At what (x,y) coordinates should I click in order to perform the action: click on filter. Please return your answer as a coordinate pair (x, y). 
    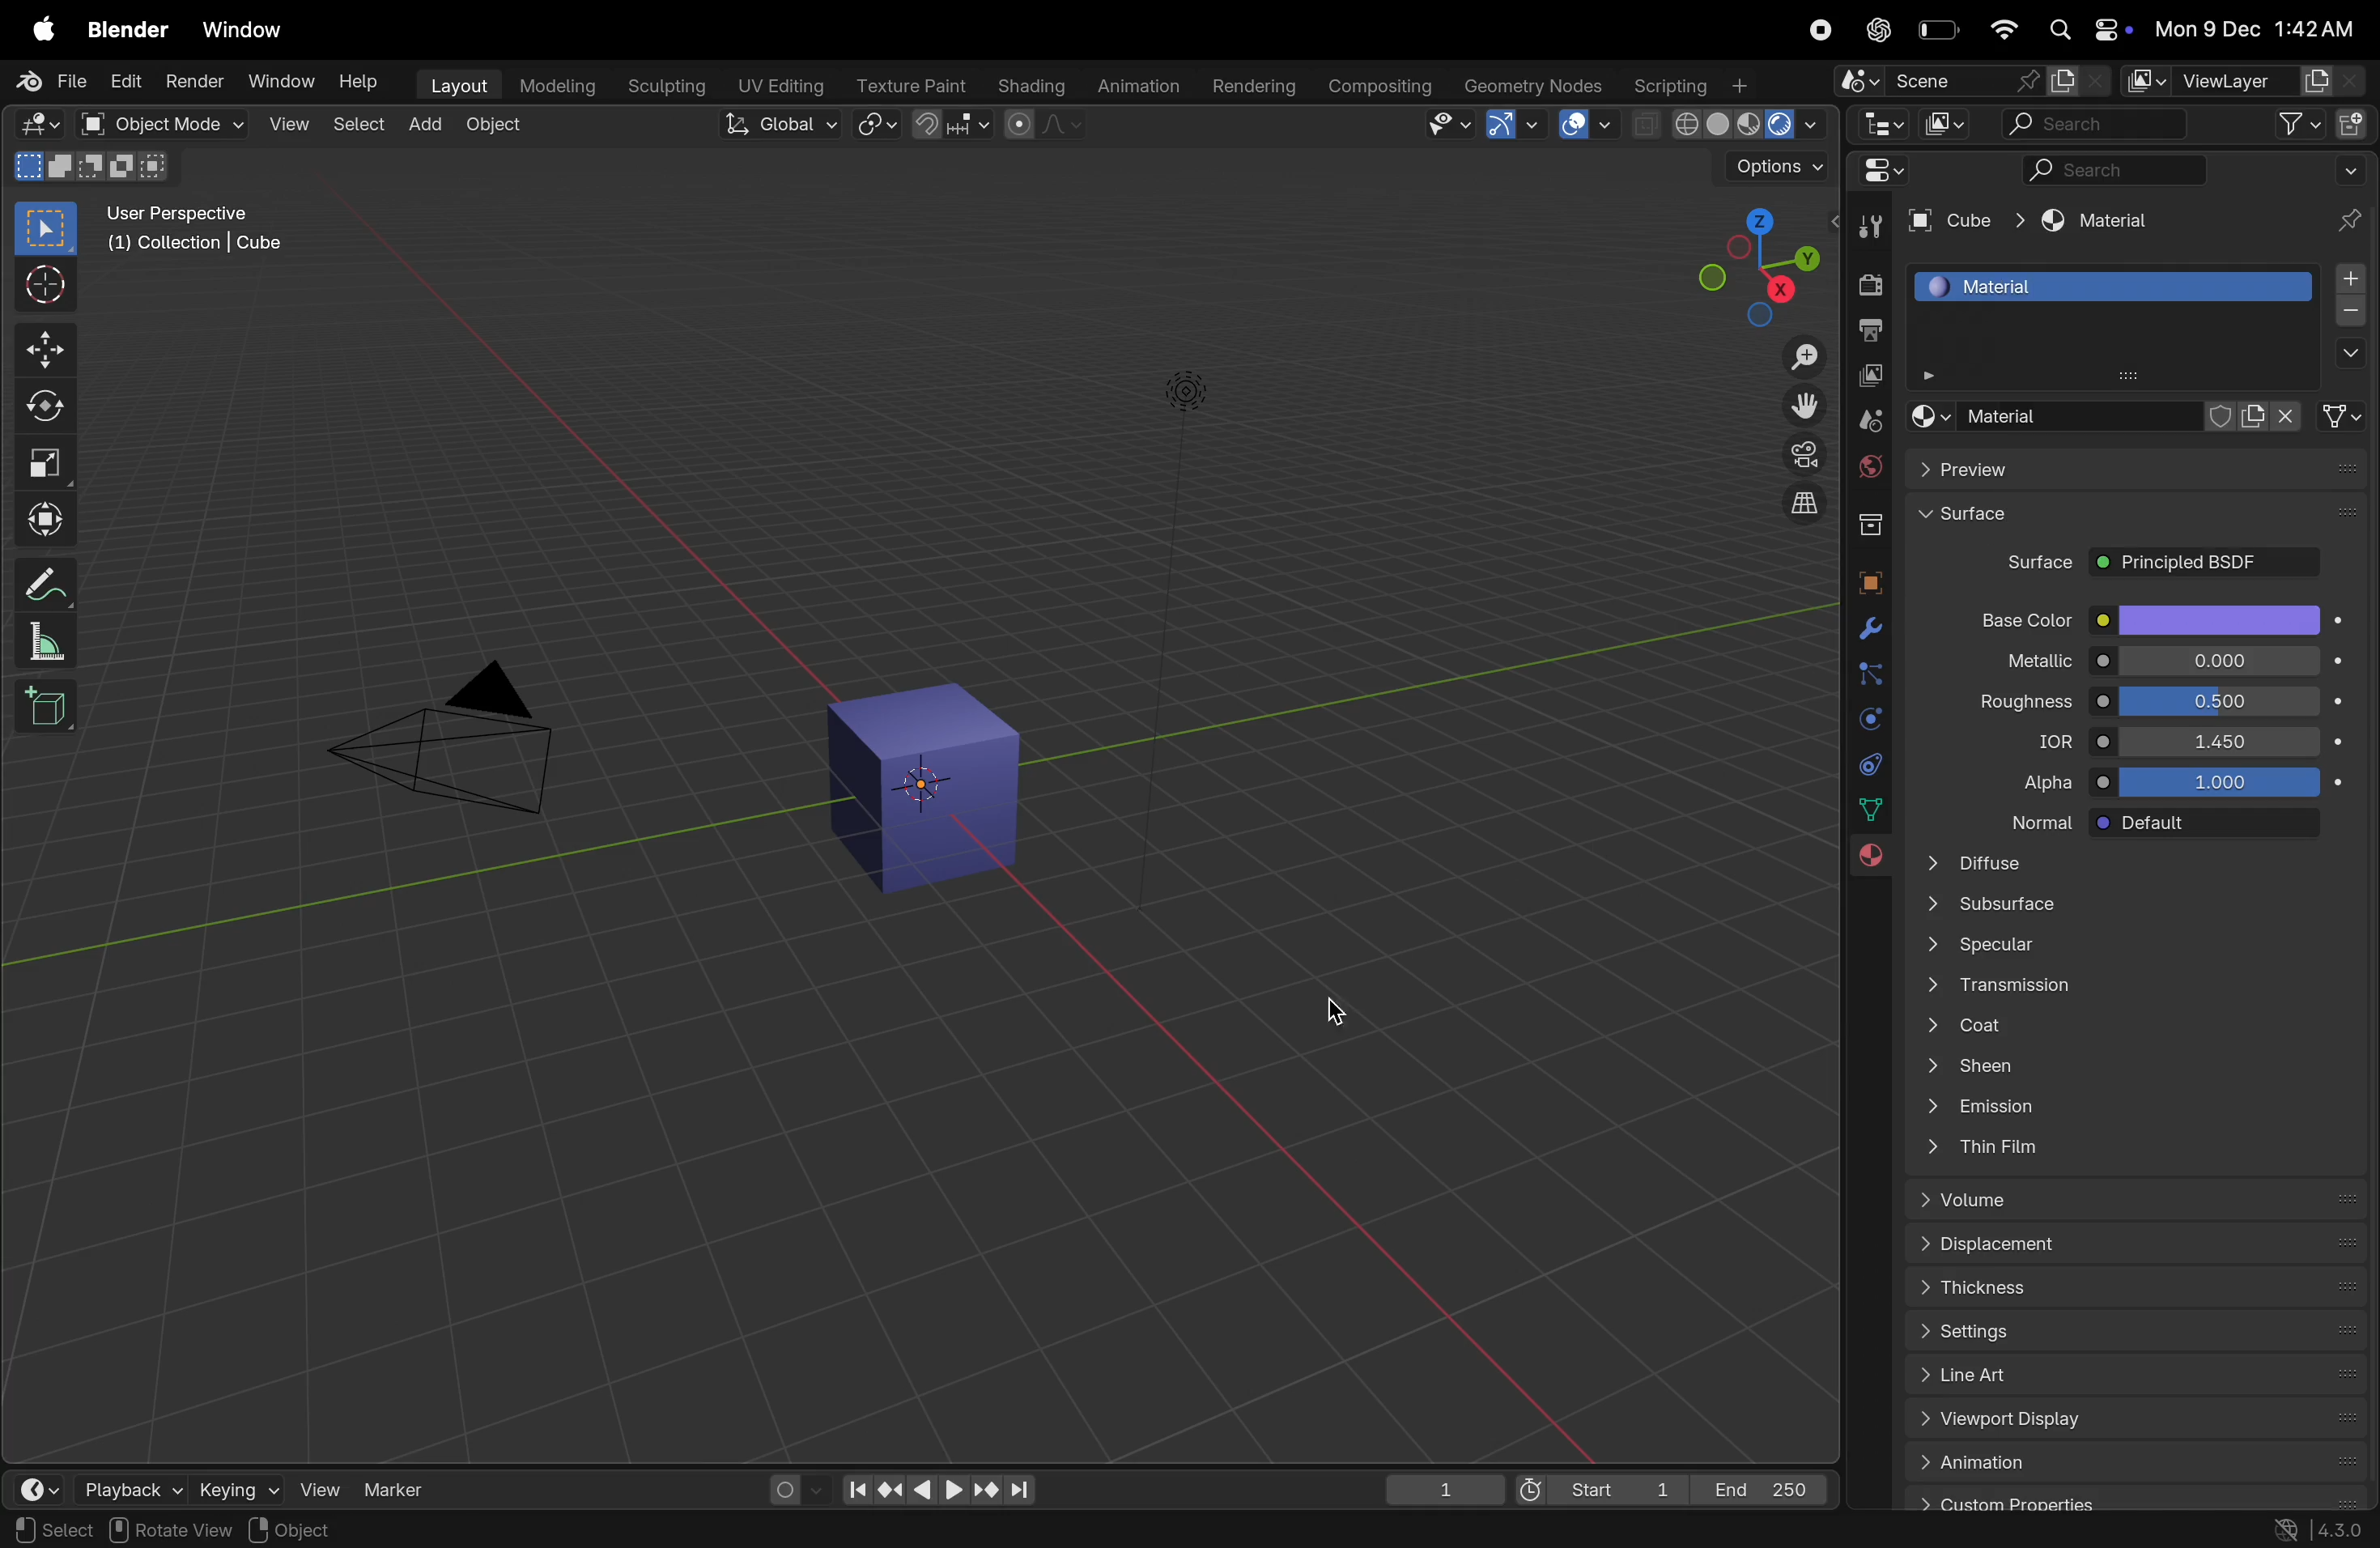
    Looking at the image, I should click on (2288, 123).